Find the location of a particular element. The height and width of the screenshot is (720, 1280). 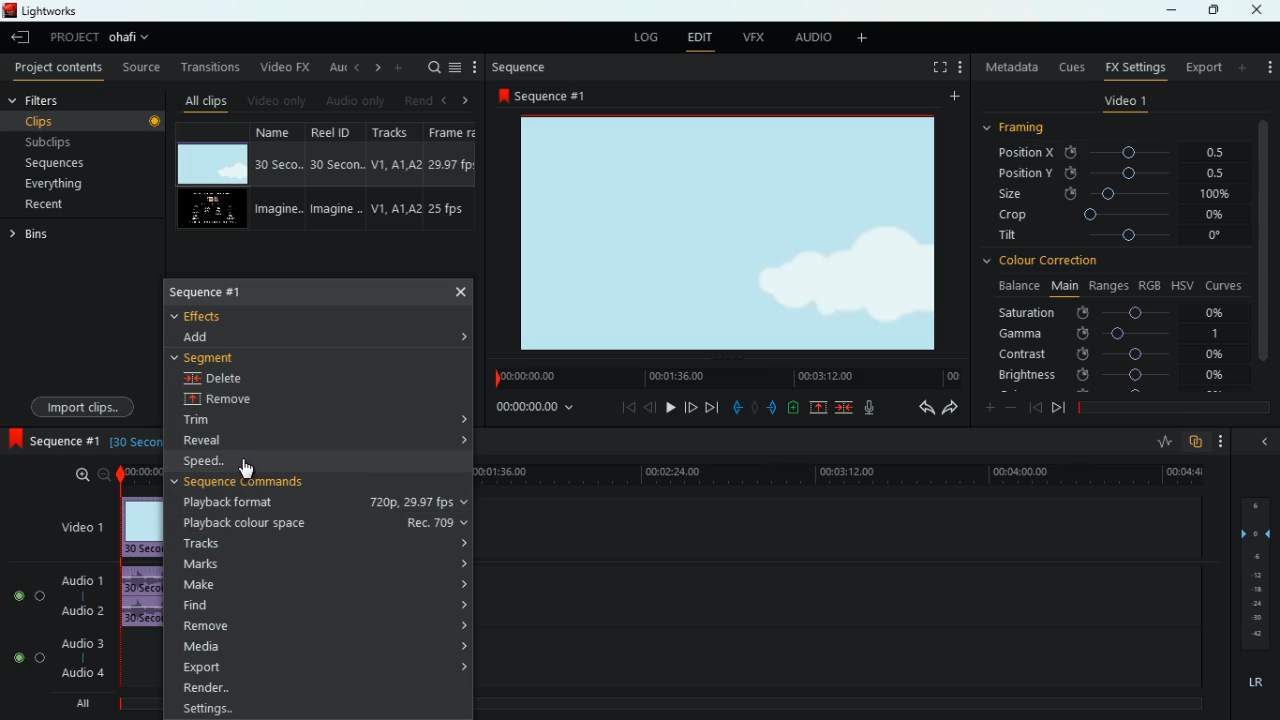

beggining is located at coordinates (622, 409).